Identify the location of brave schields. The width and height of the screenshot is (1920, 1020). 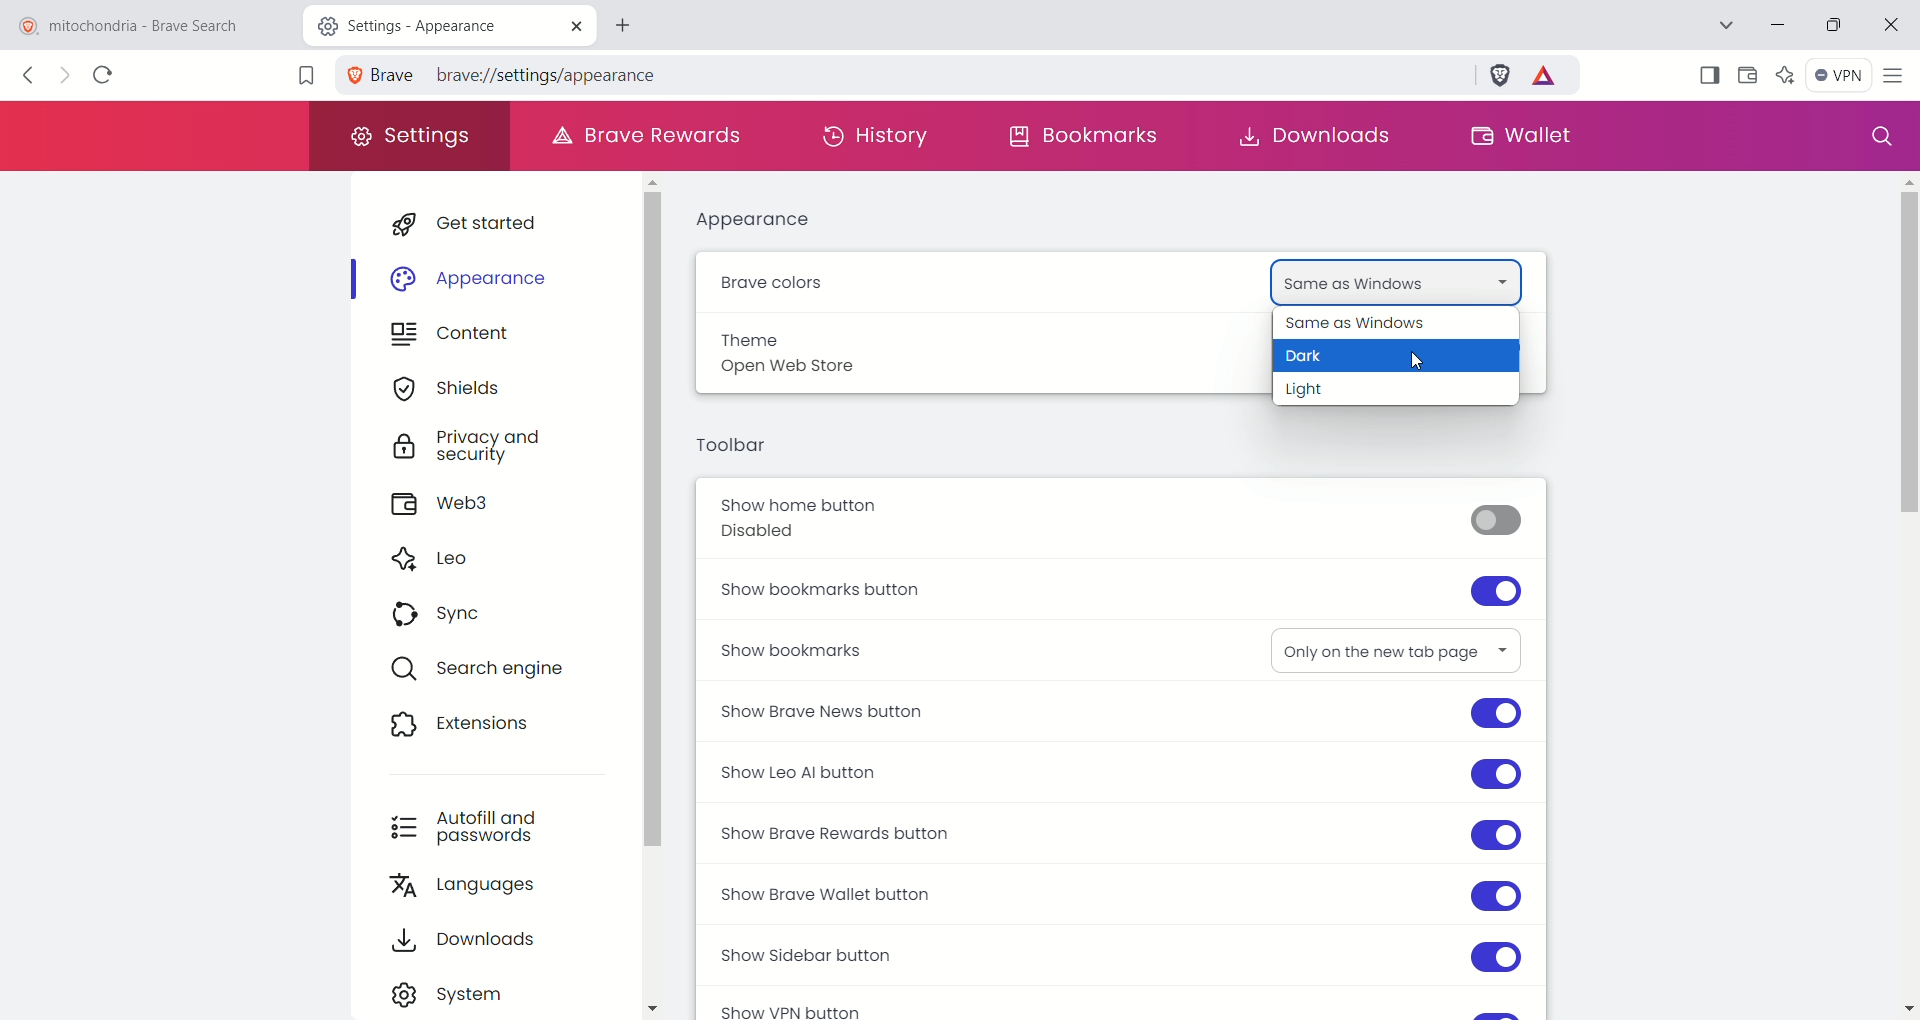
(1501, 74).